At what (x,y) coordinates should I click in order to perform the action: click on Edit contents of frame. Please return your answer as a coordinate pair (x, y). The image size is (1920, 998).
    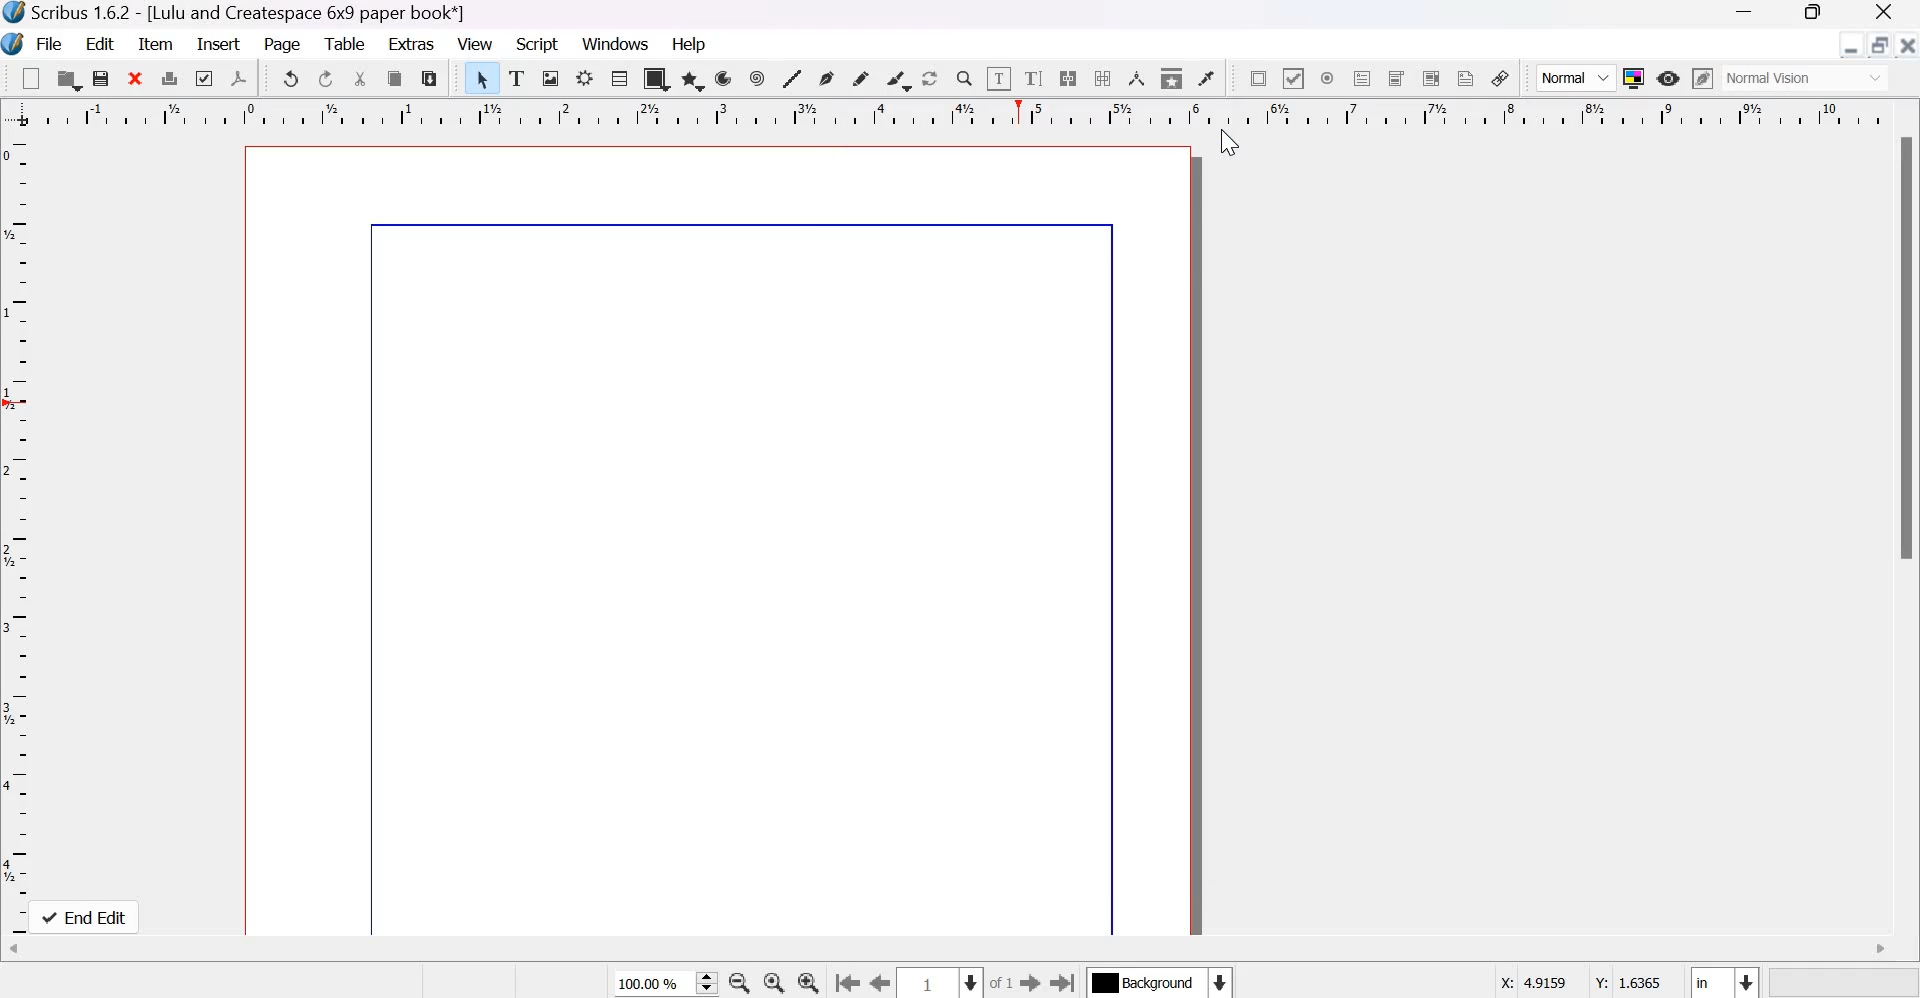
    Looking at the image, I should click on (998, 77).